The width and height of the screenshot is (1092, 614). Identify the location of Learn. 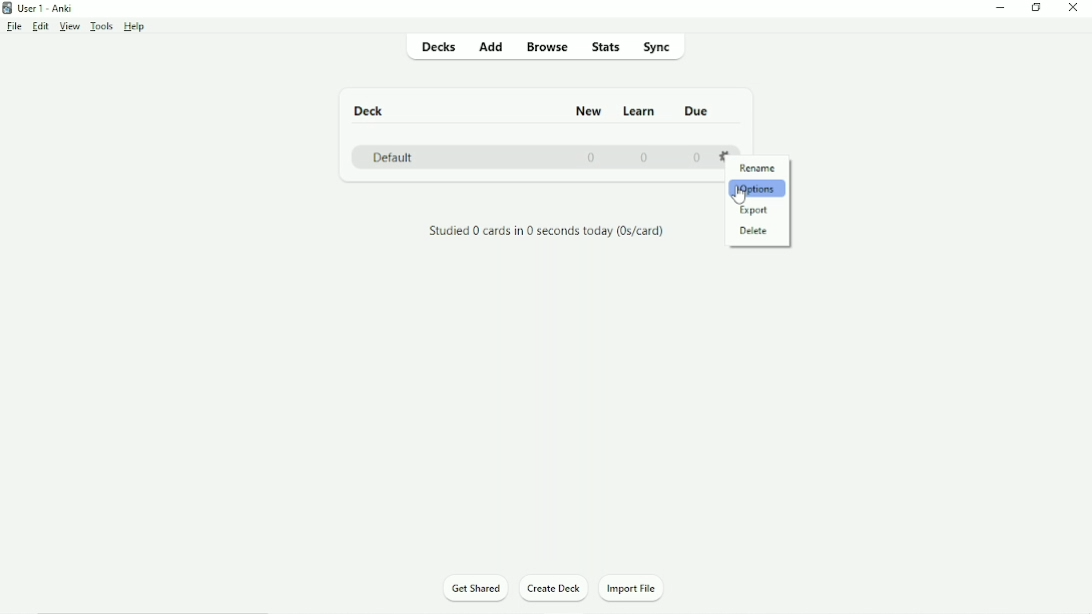
(641, 111).